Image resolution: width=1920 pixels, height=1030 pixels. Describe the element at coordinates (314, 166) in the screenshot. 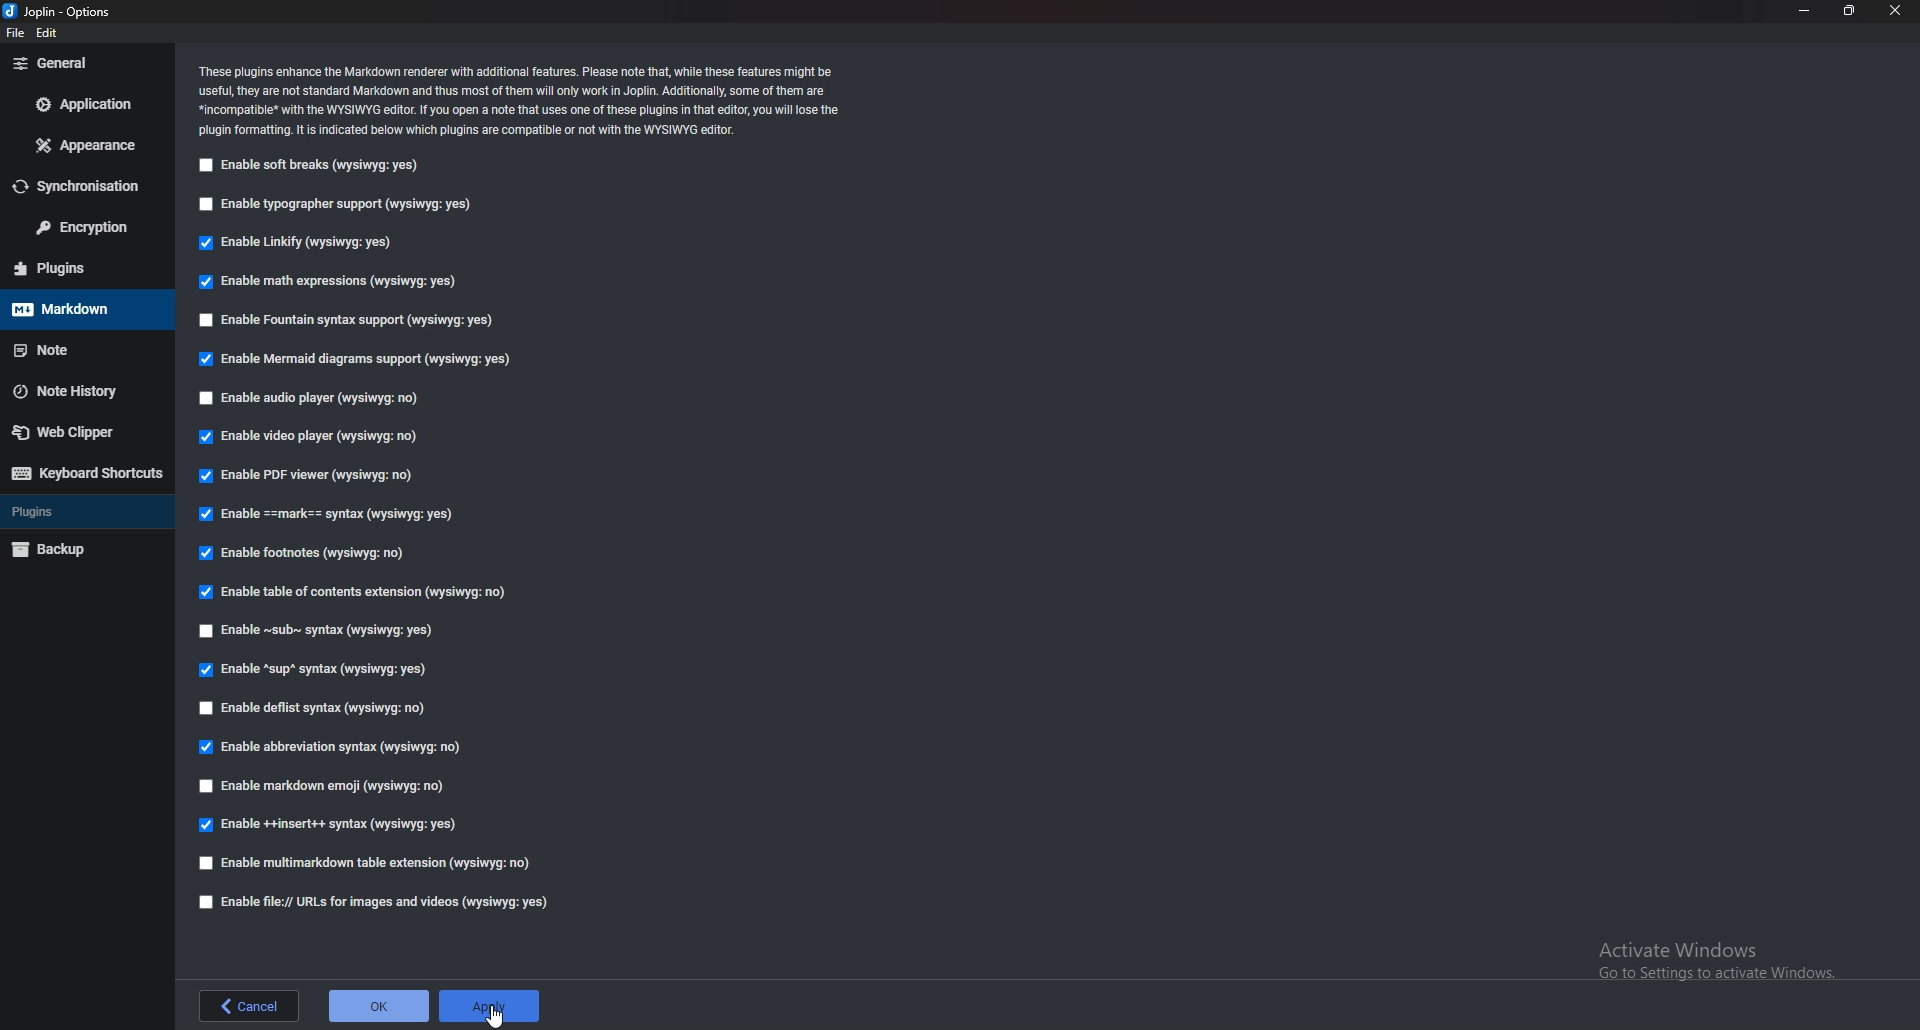

I see `Enable soft breaks` at that location.